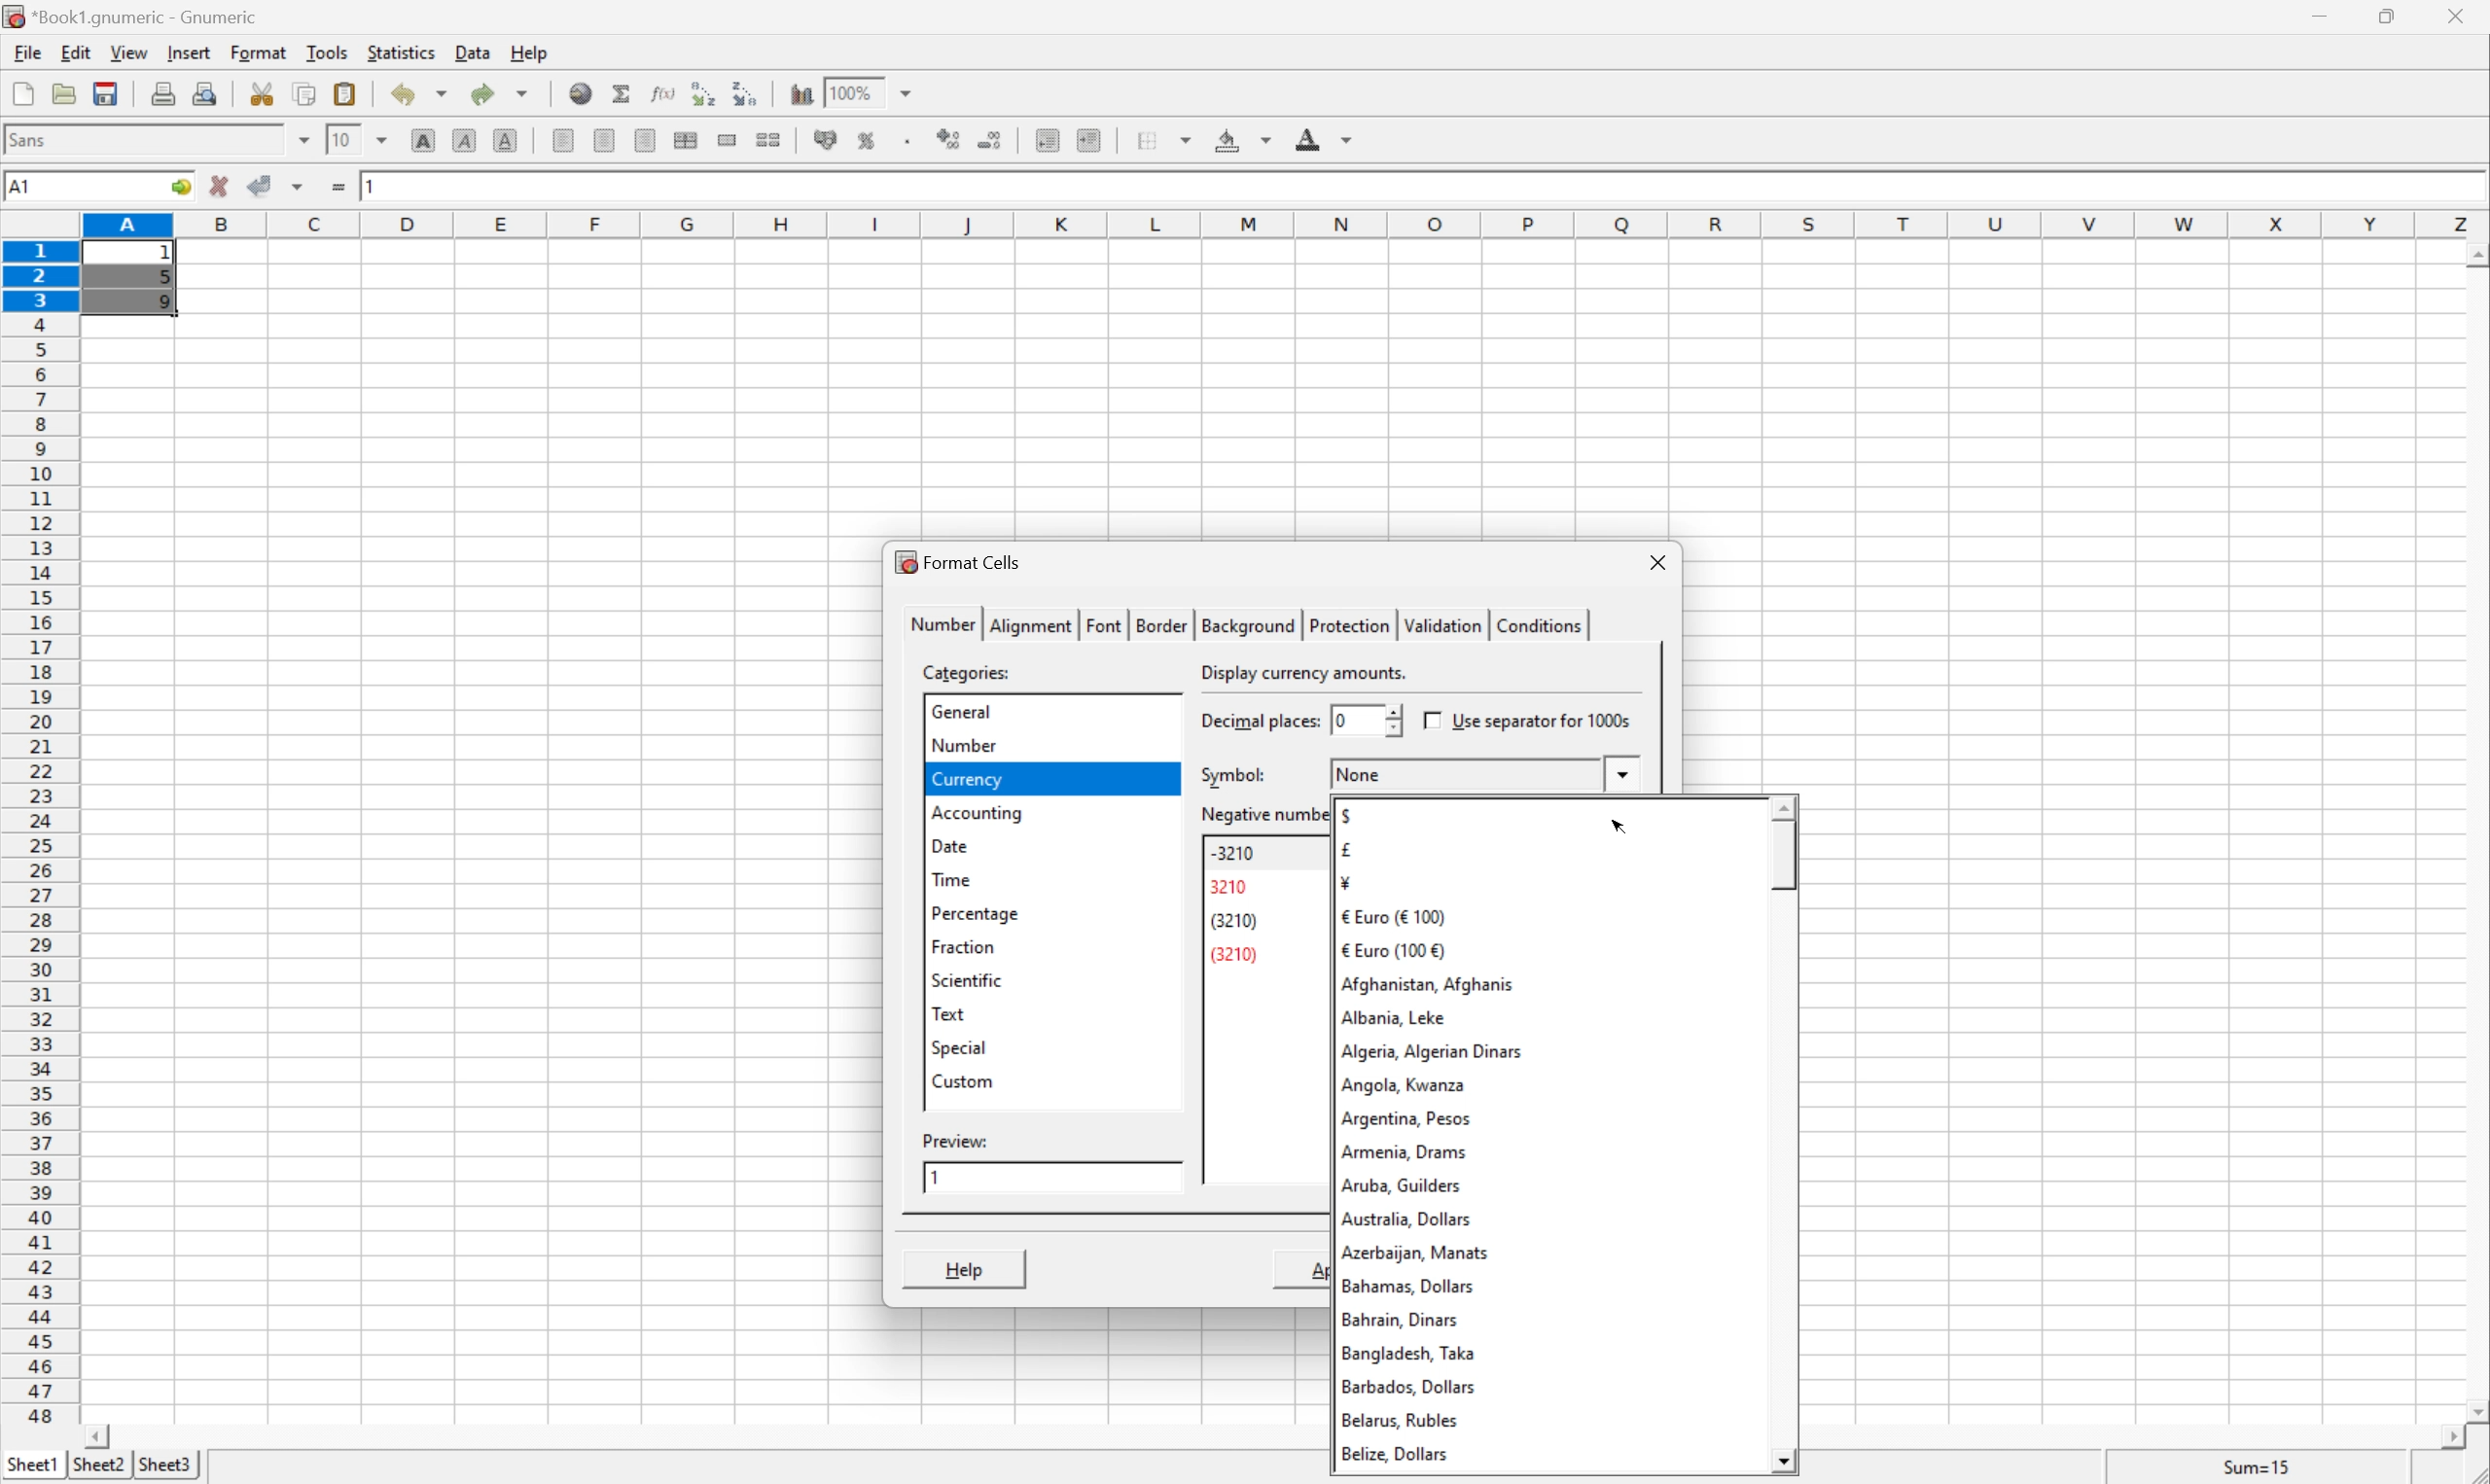 The height and width of the screenshot is (1484, 2490). Describe the element at coordinates (467, 138) in the screenshot. I see `italic` at that location.